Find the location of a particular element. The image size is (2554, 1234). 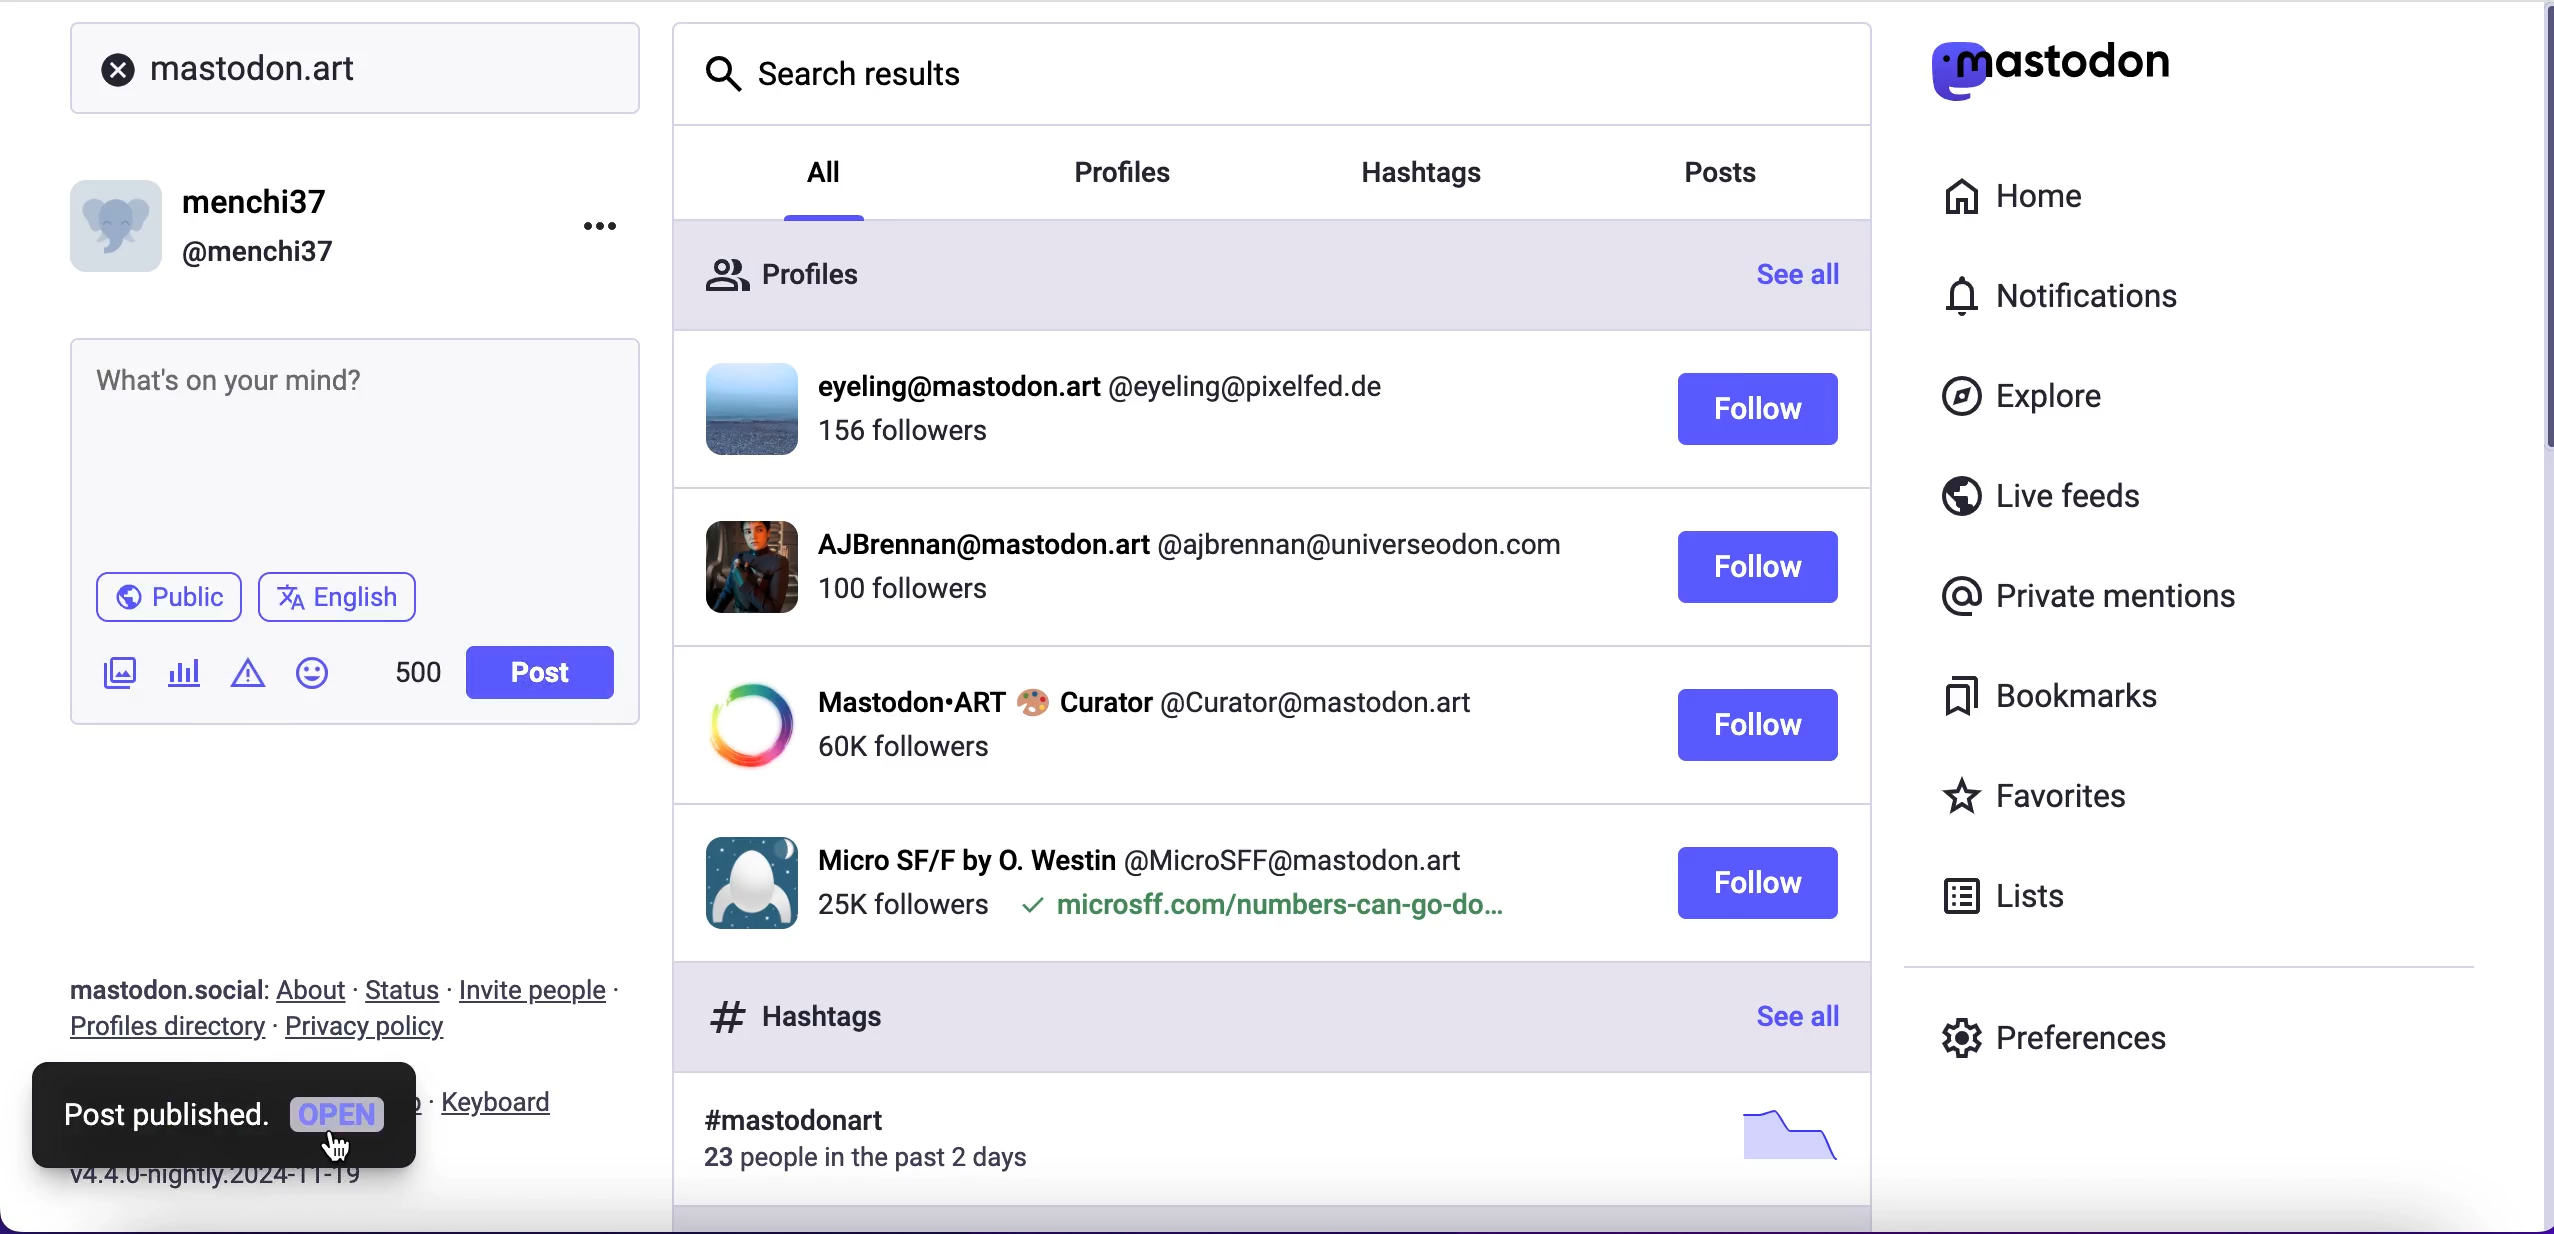

profile is located at coordinates (1145, 700).